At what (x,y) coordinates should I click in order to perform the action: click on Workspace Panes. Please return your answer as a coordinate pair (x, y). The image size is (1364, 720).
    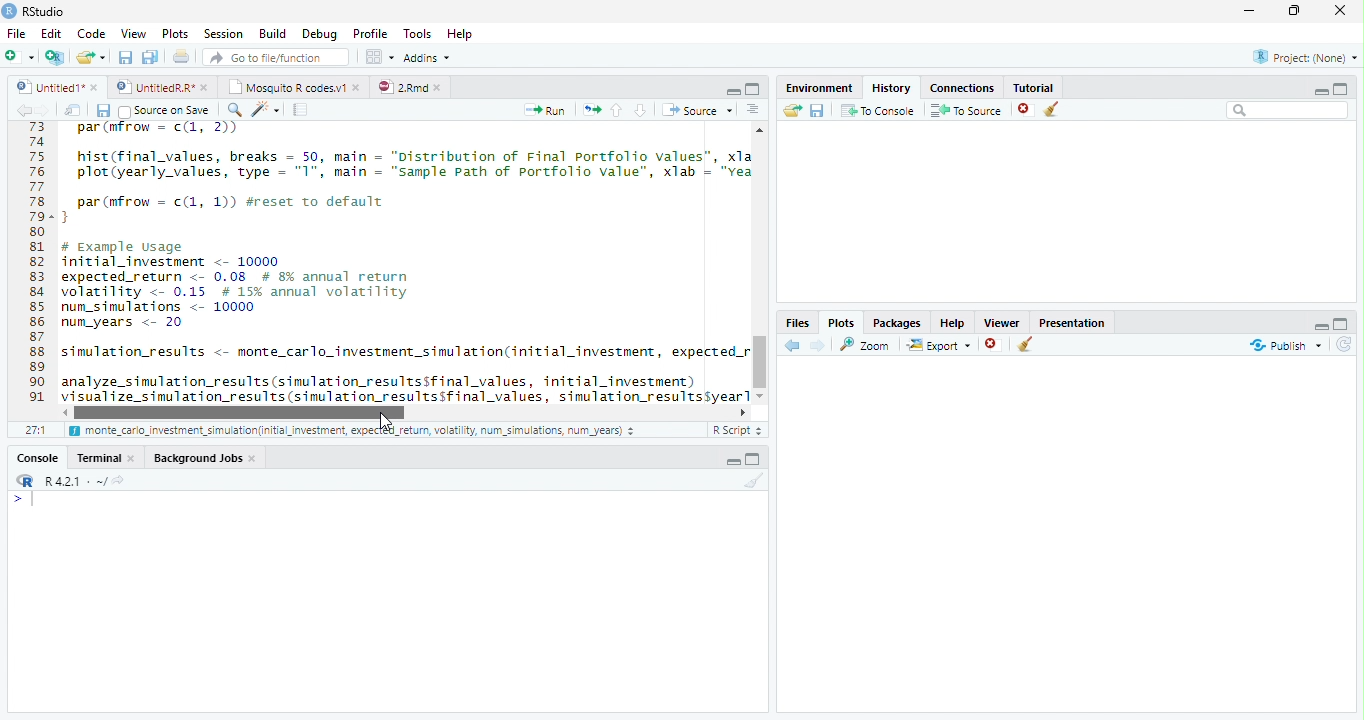
    Looking at the image, I should click on (379, 57).